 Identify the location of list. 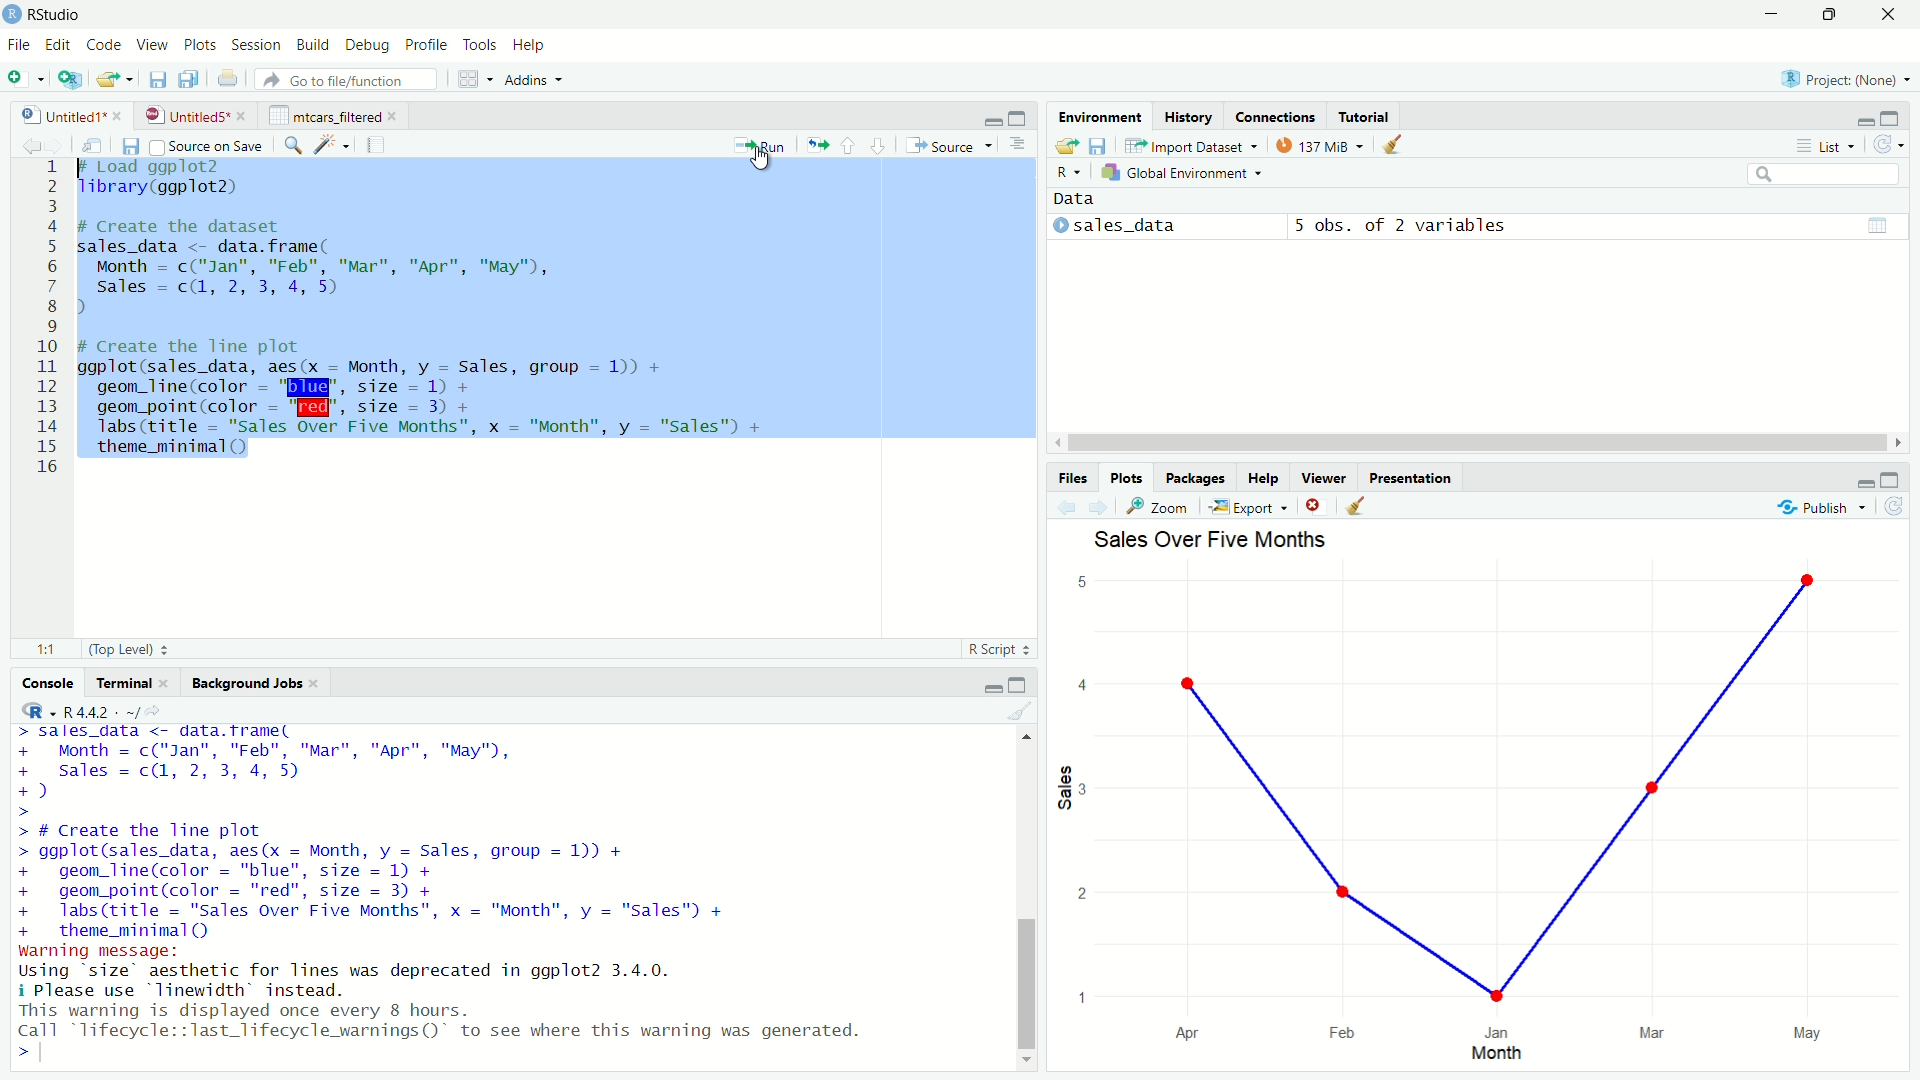
(1832, 144).